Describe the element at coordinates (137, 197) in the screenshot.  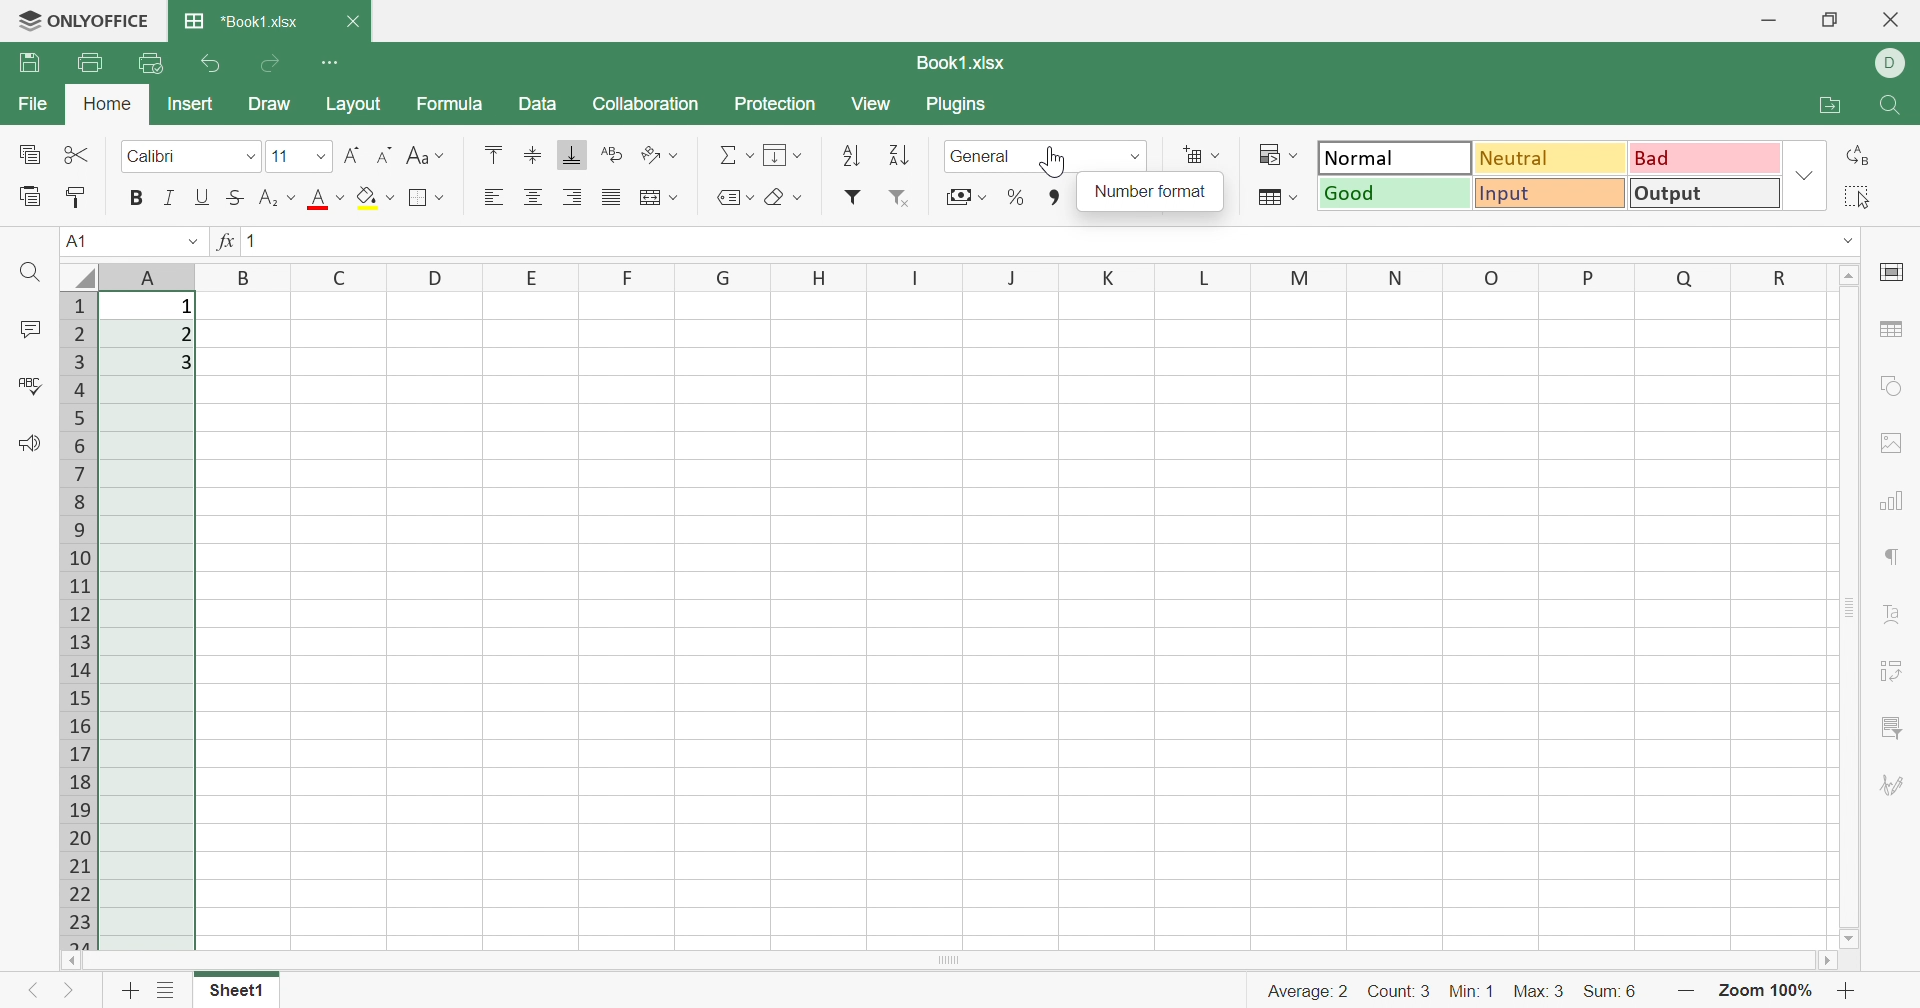
I see `Bold` at that location.